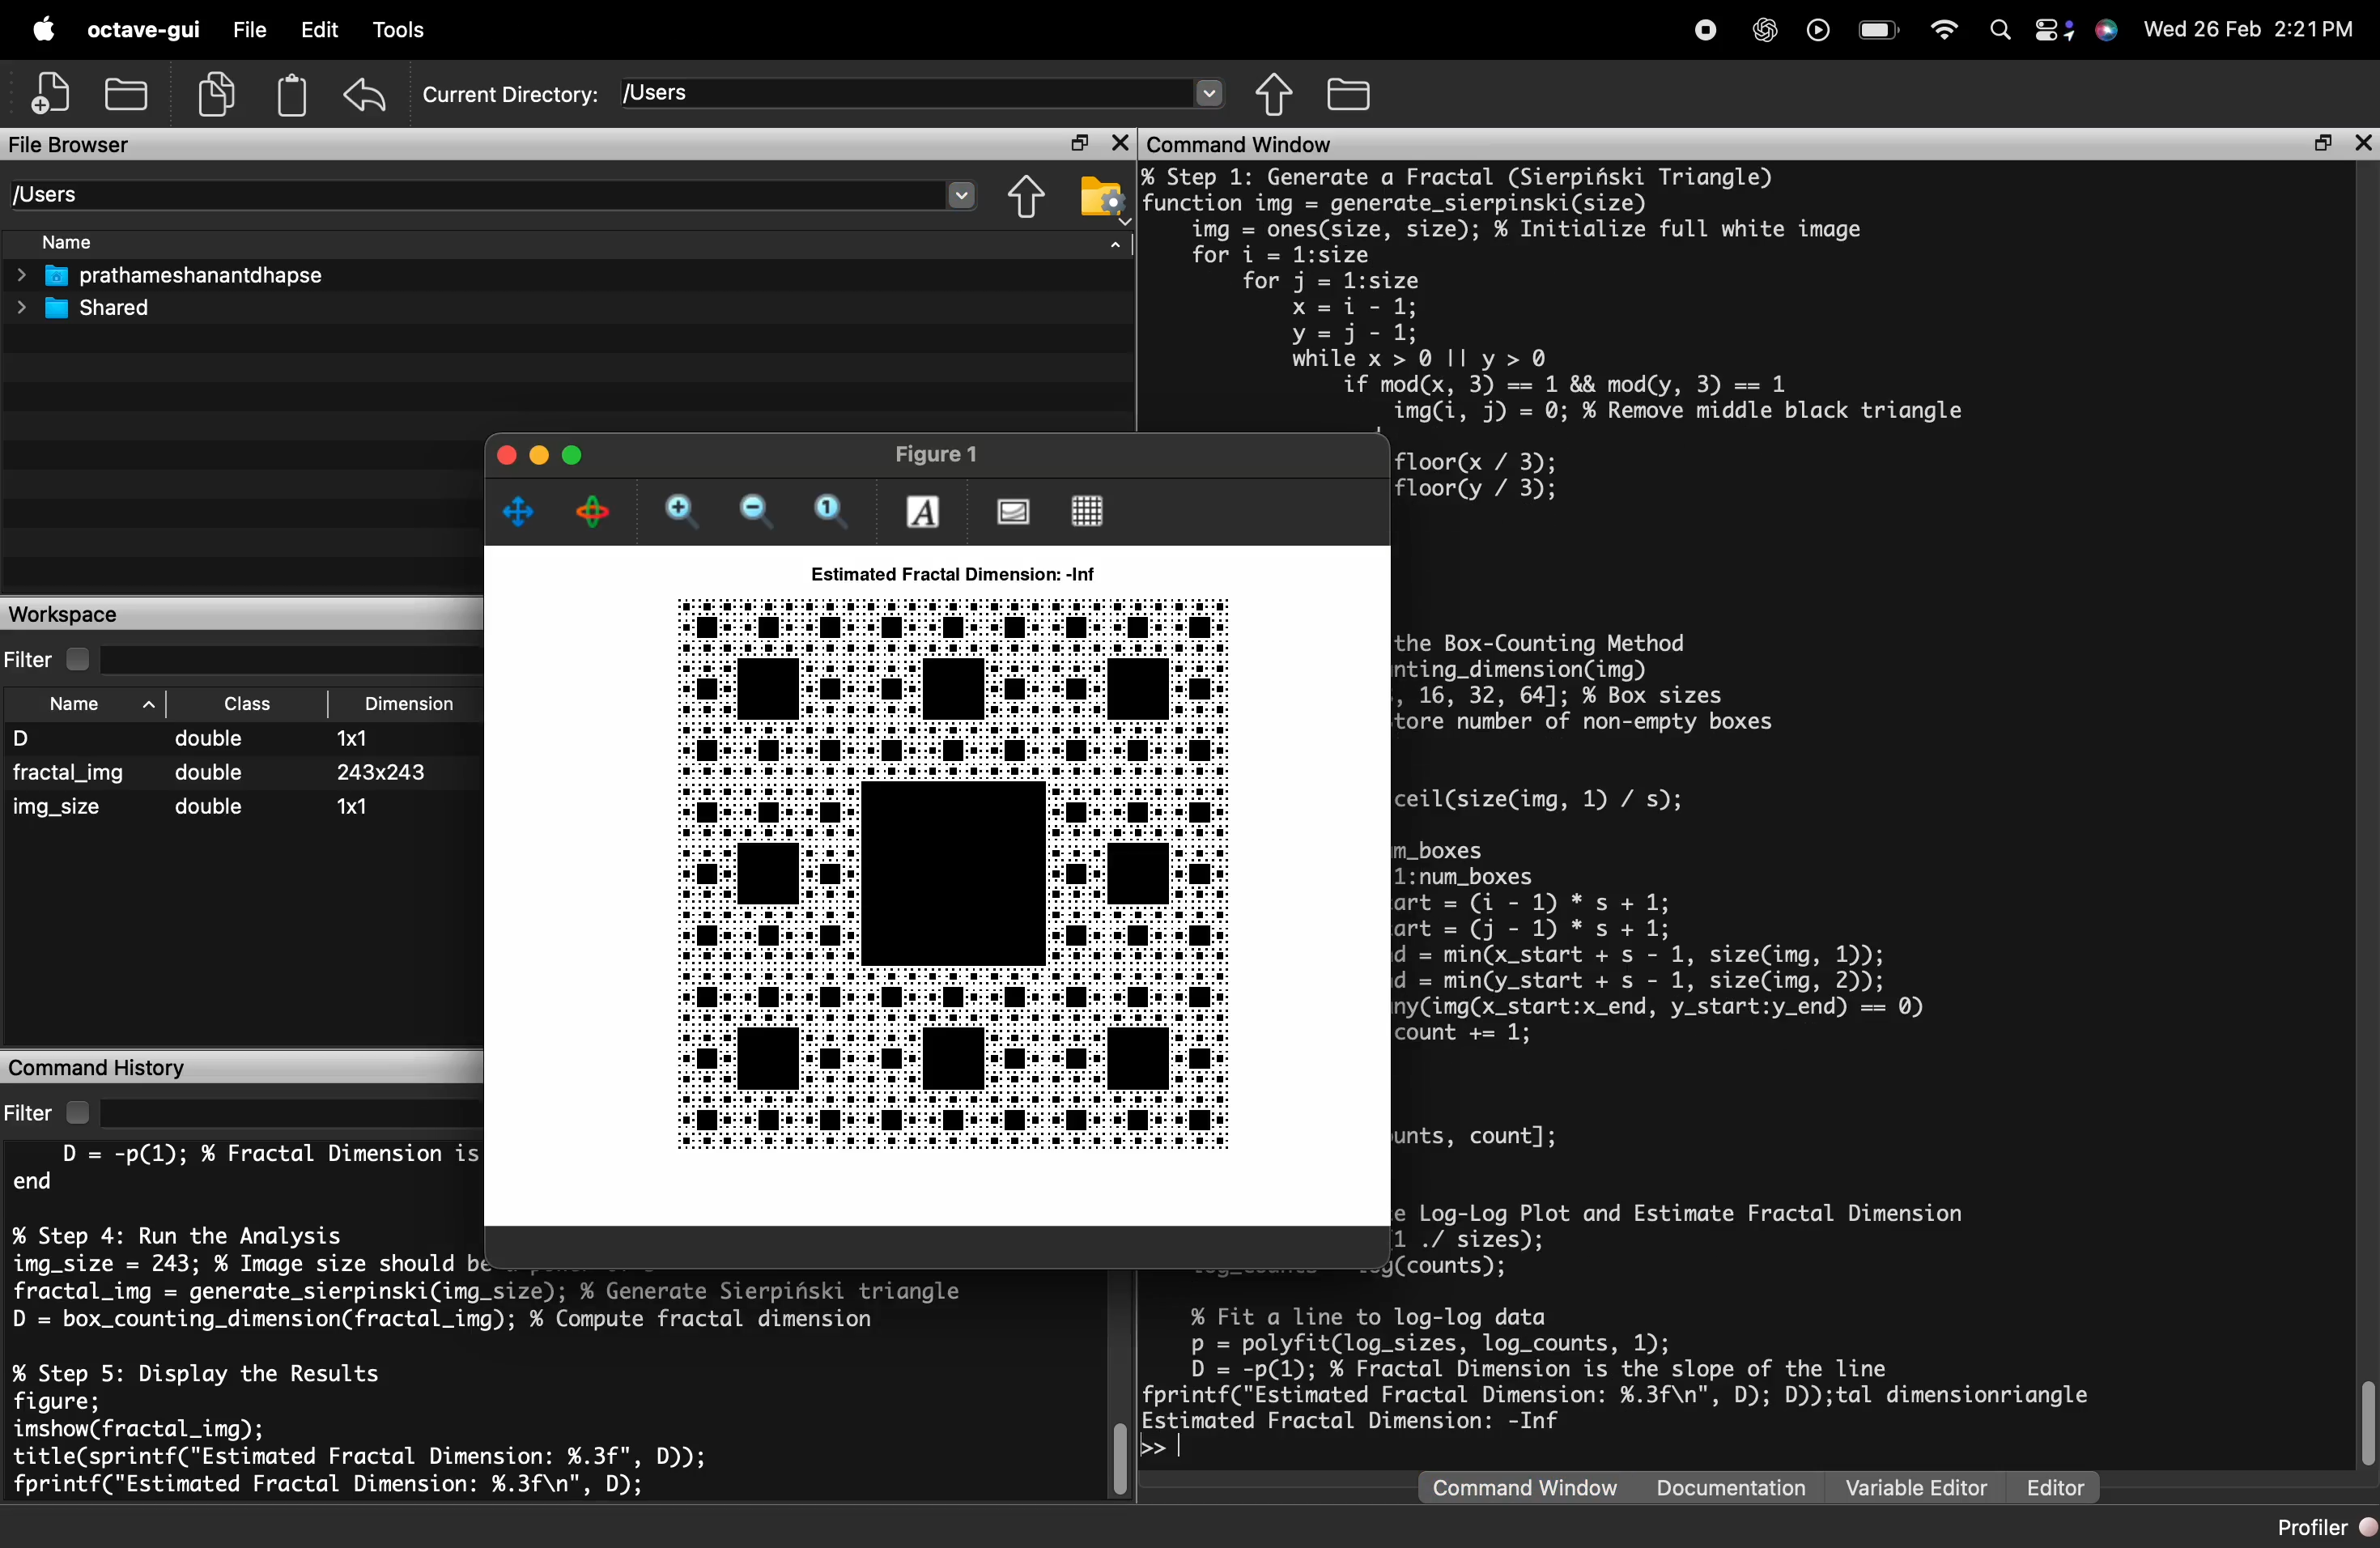  Describe the element at coordinates (598, 33) in the screenshot. I see `Window` at that location.